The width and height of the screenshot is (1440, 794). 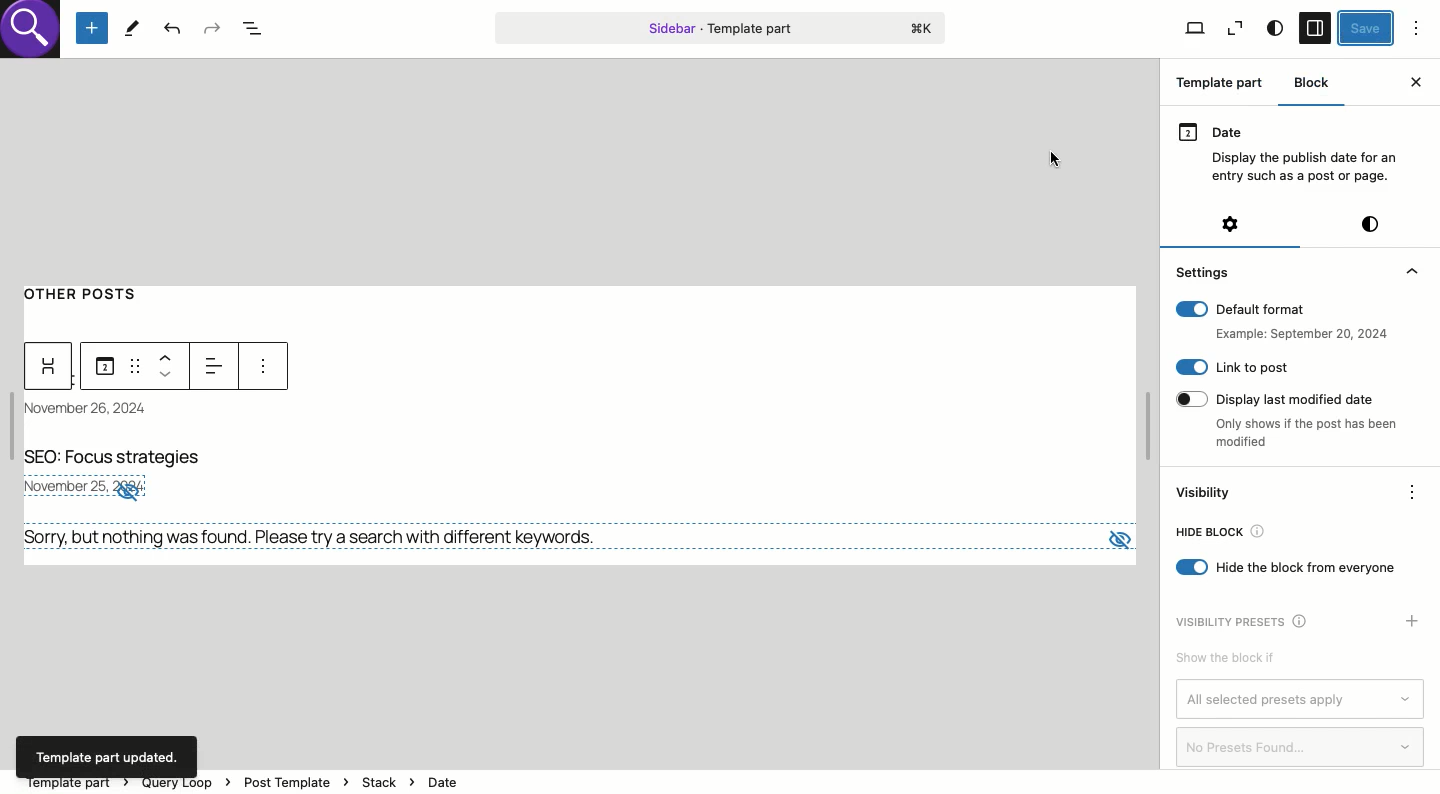 What do you see at coordinates (170, 365) in the screenshot?
I see `Move up down` at bounding box center [170, 365].